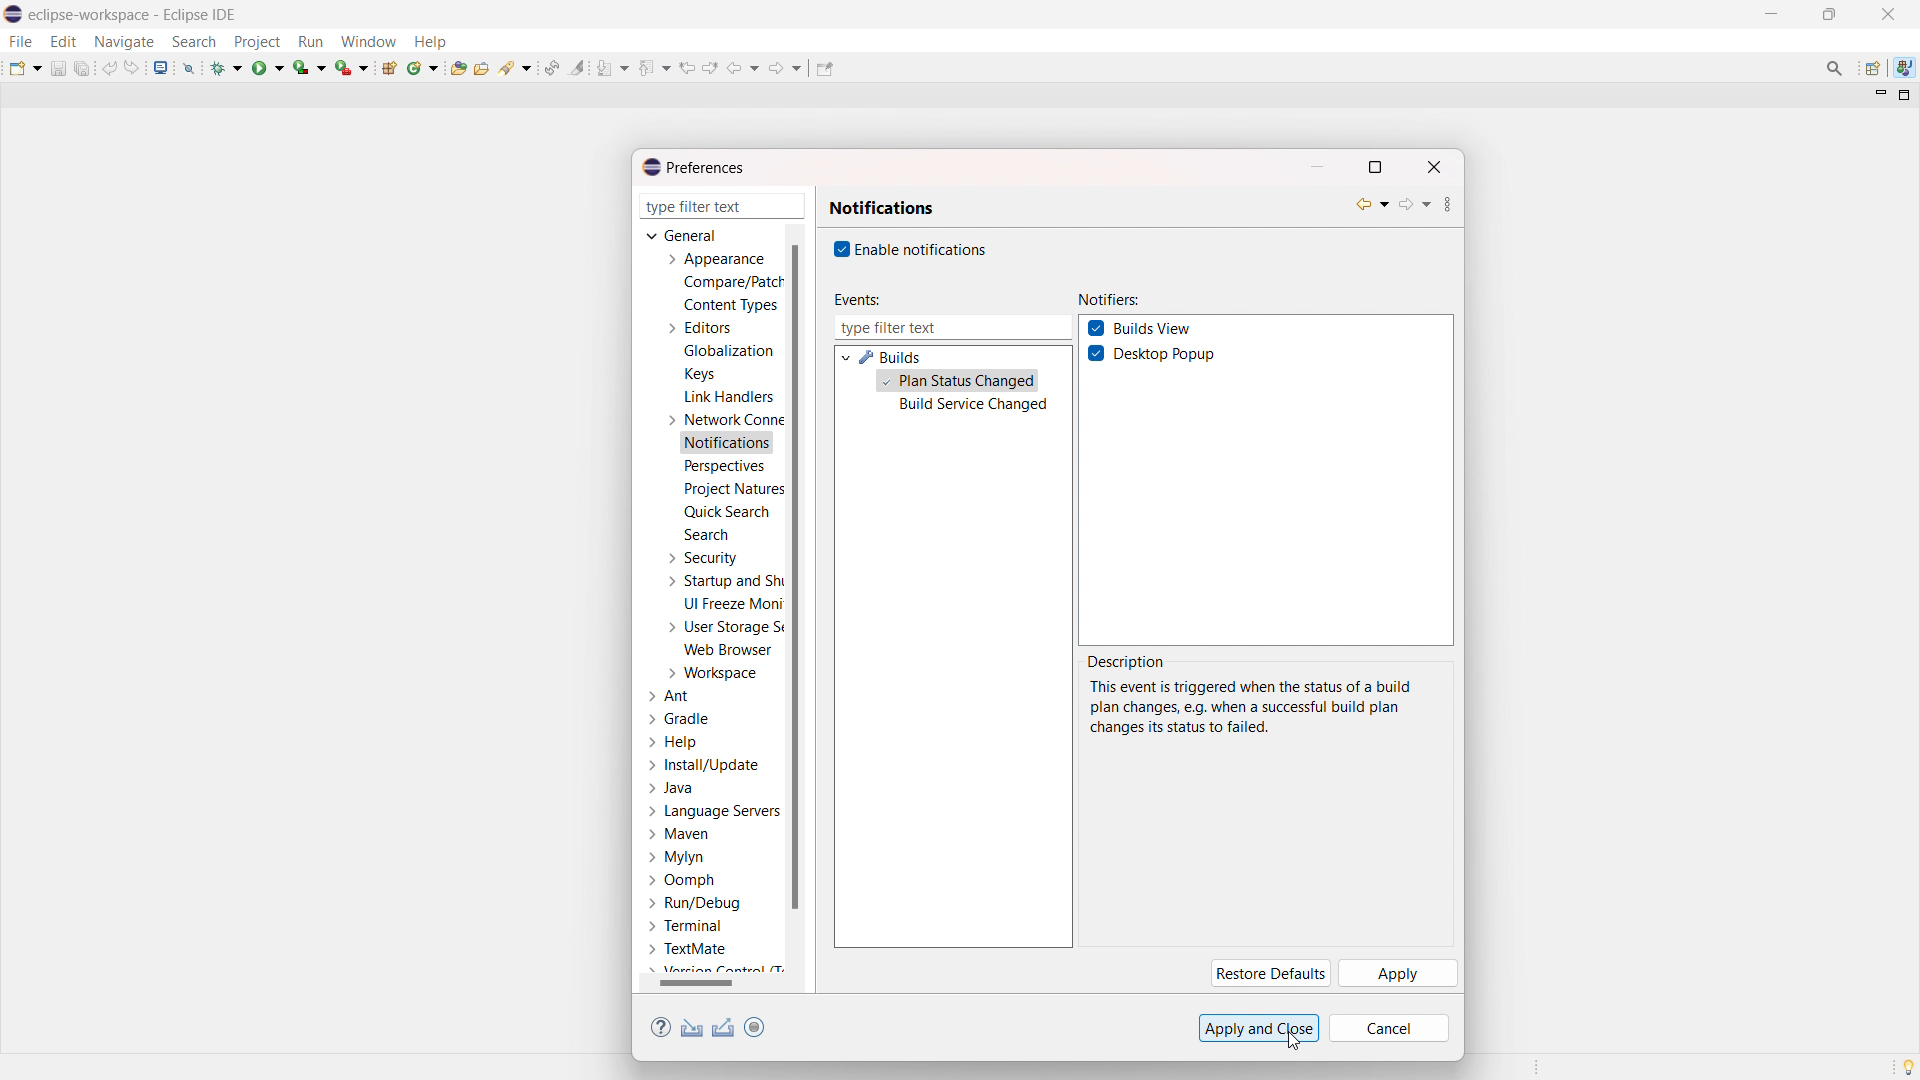 This screenshot has width=1920, height=1080. Describe the element at coordinates (722, 419) in the screenshot. I see `network connections` at that location.